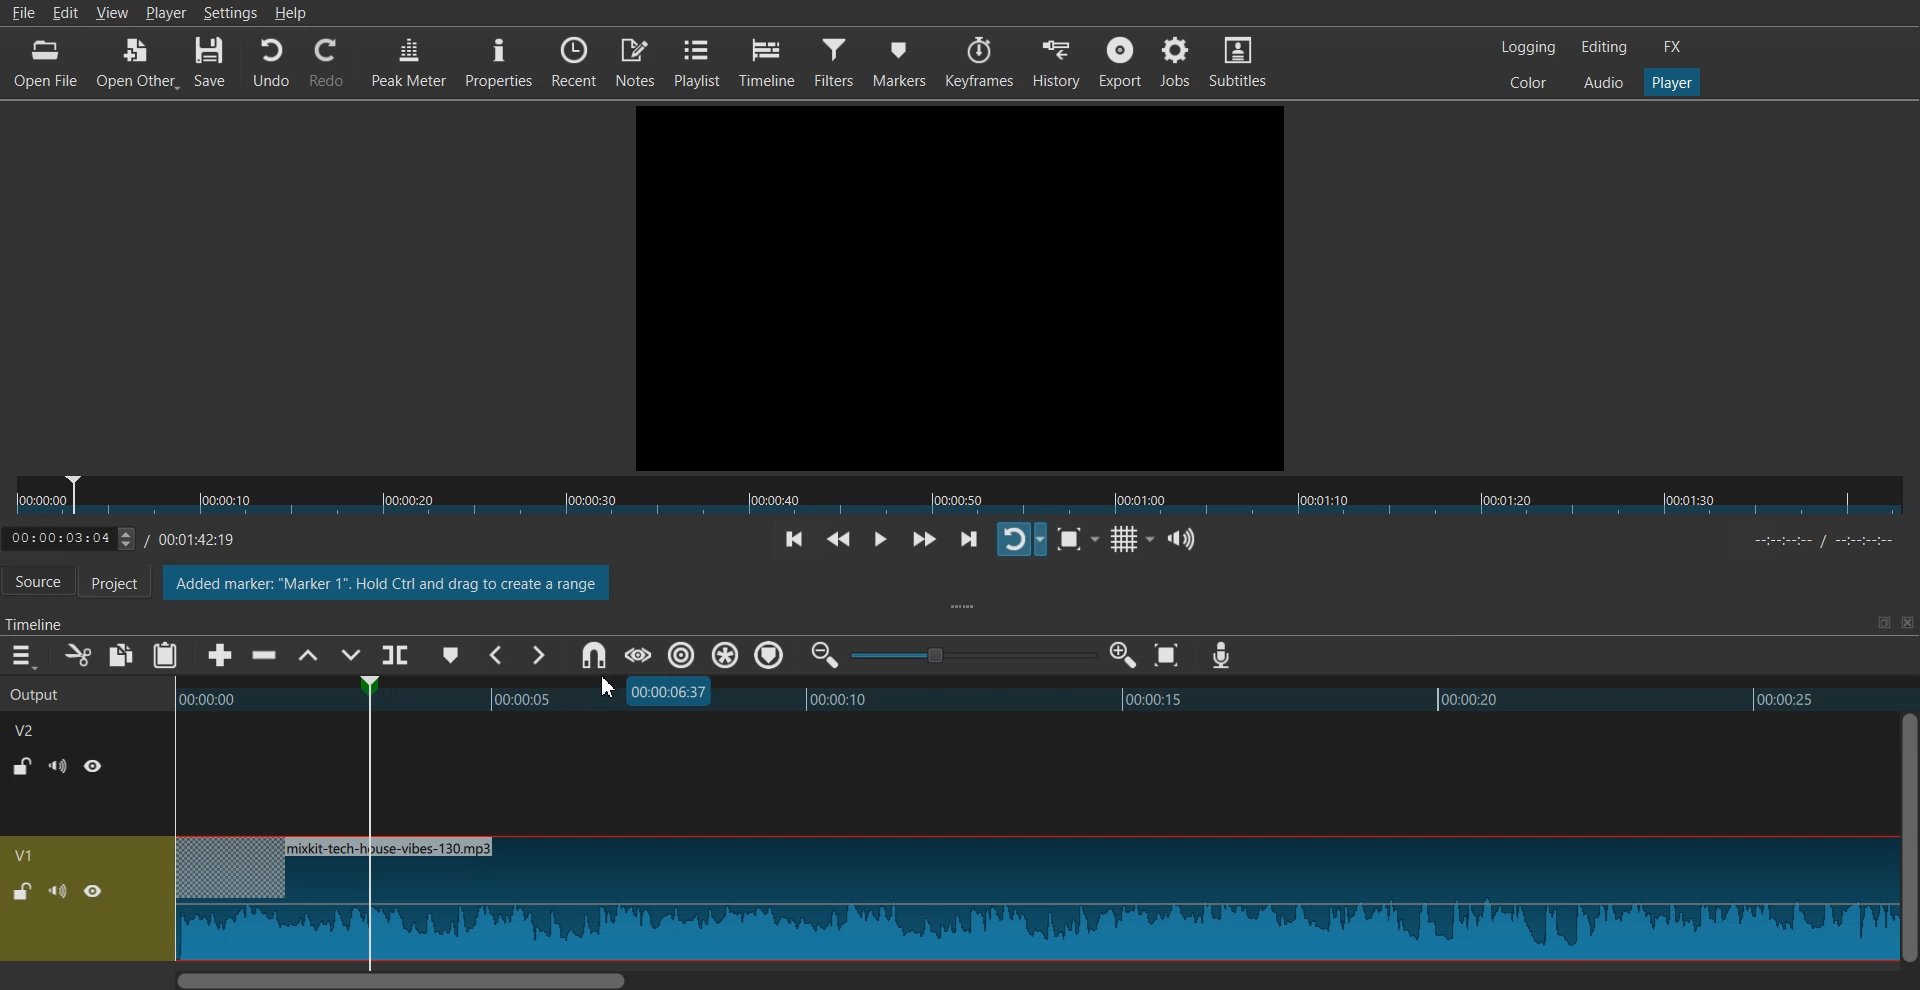  Describe the element at coordinates (900, 61) in the screenshot. I see `Markers` at that location.